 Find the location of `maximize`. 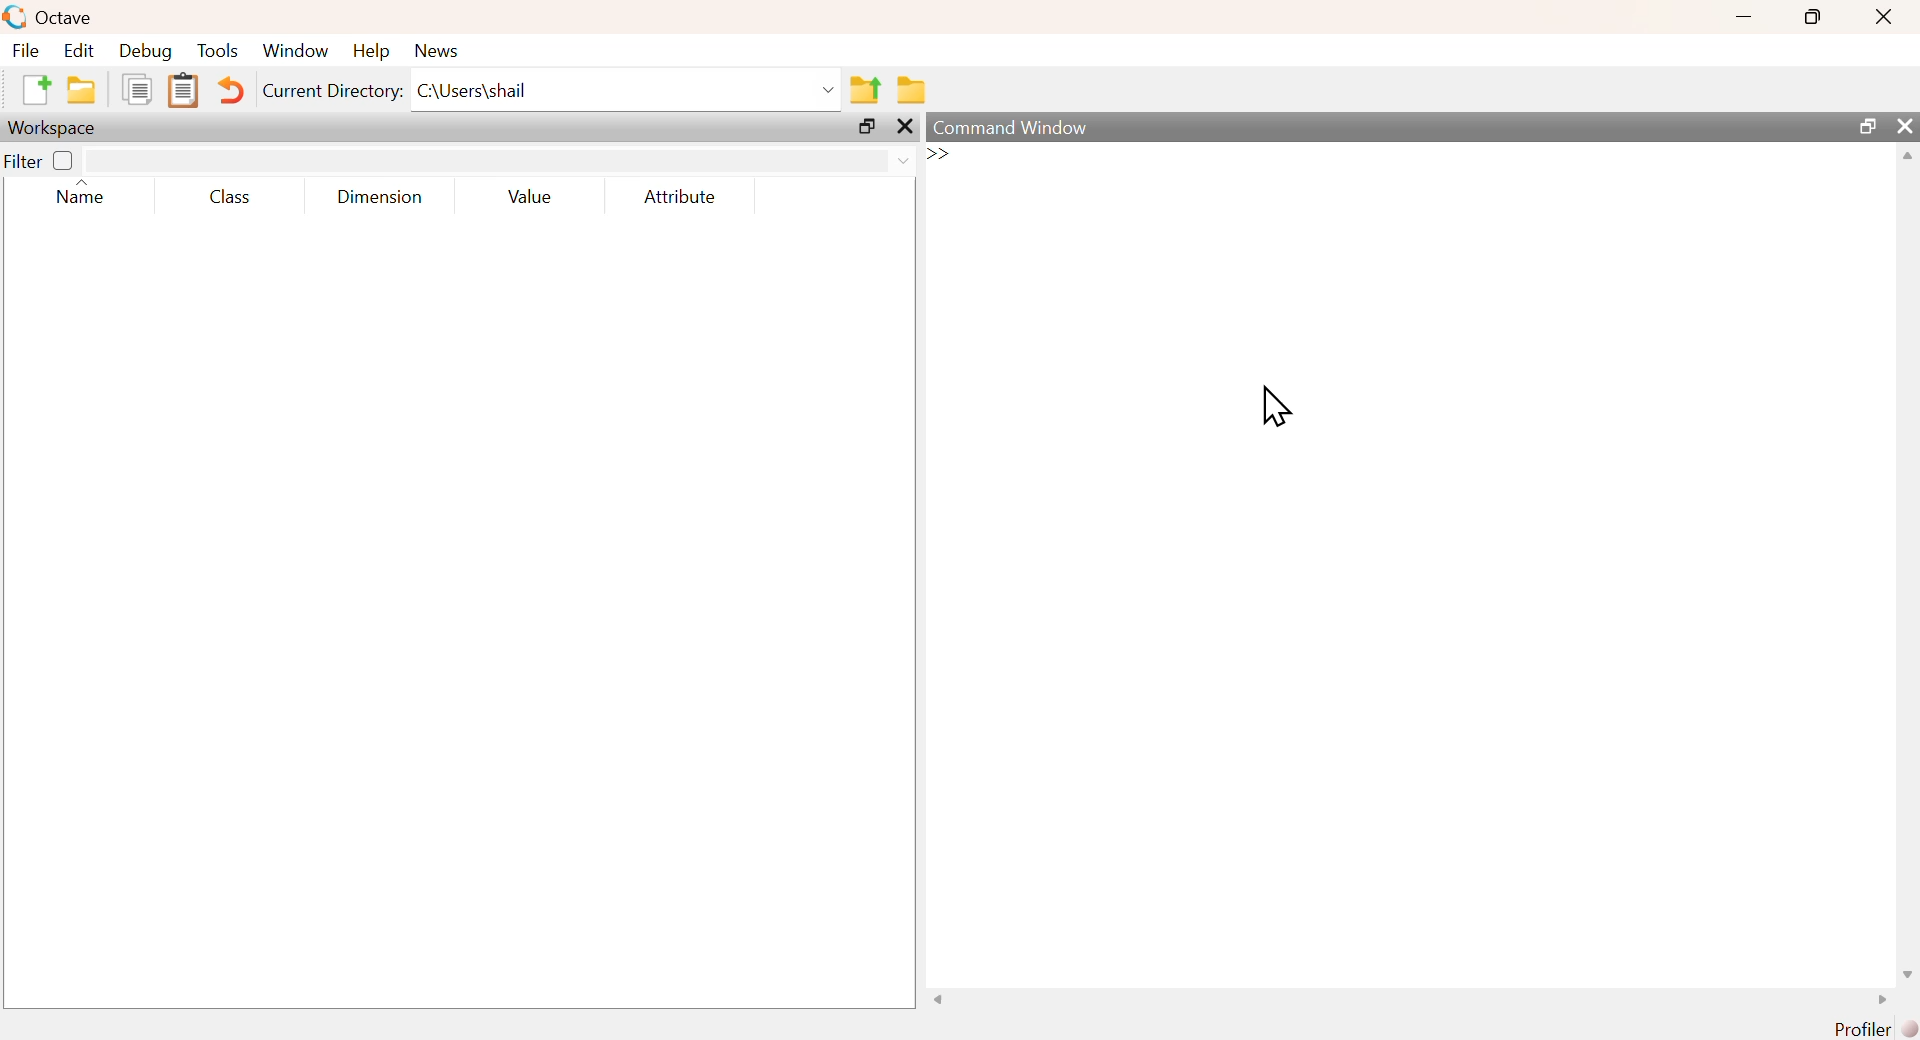

maximize is located at coordinates (1814, 15).